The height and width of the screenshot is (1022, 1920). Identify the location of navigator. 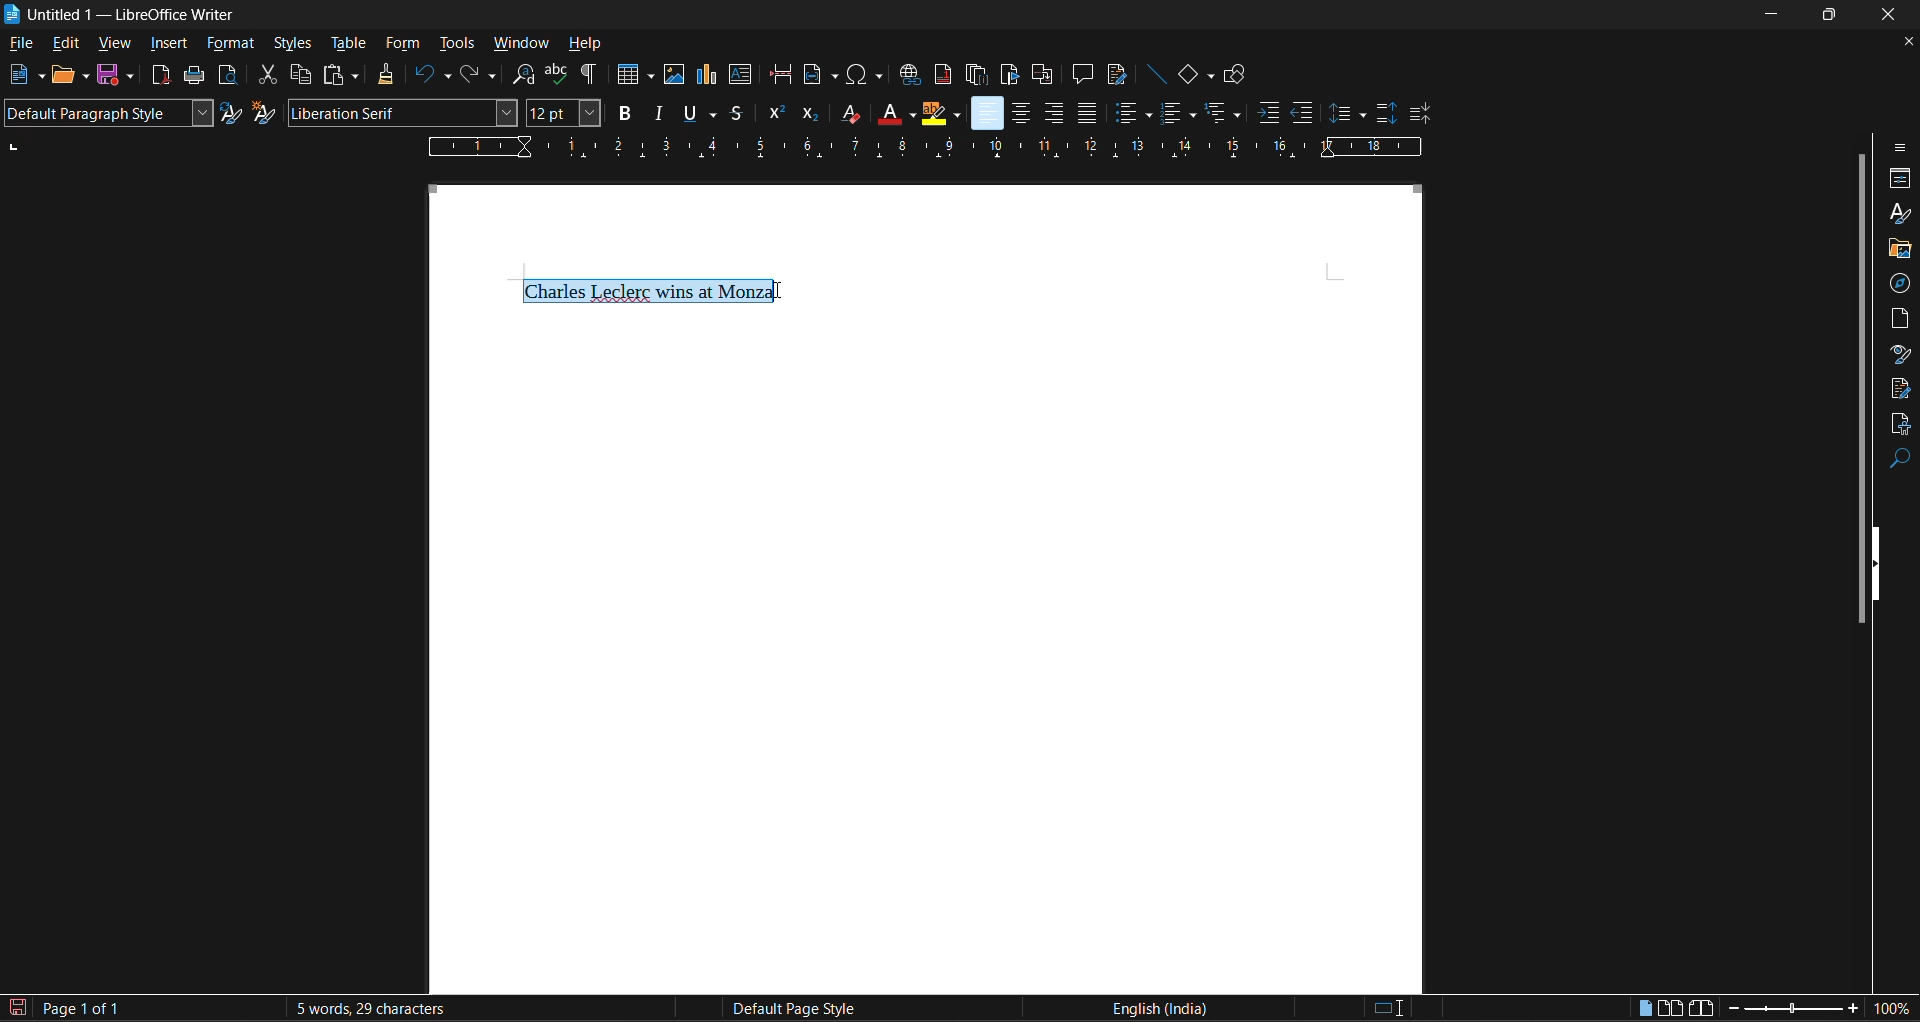
(1900, 284).